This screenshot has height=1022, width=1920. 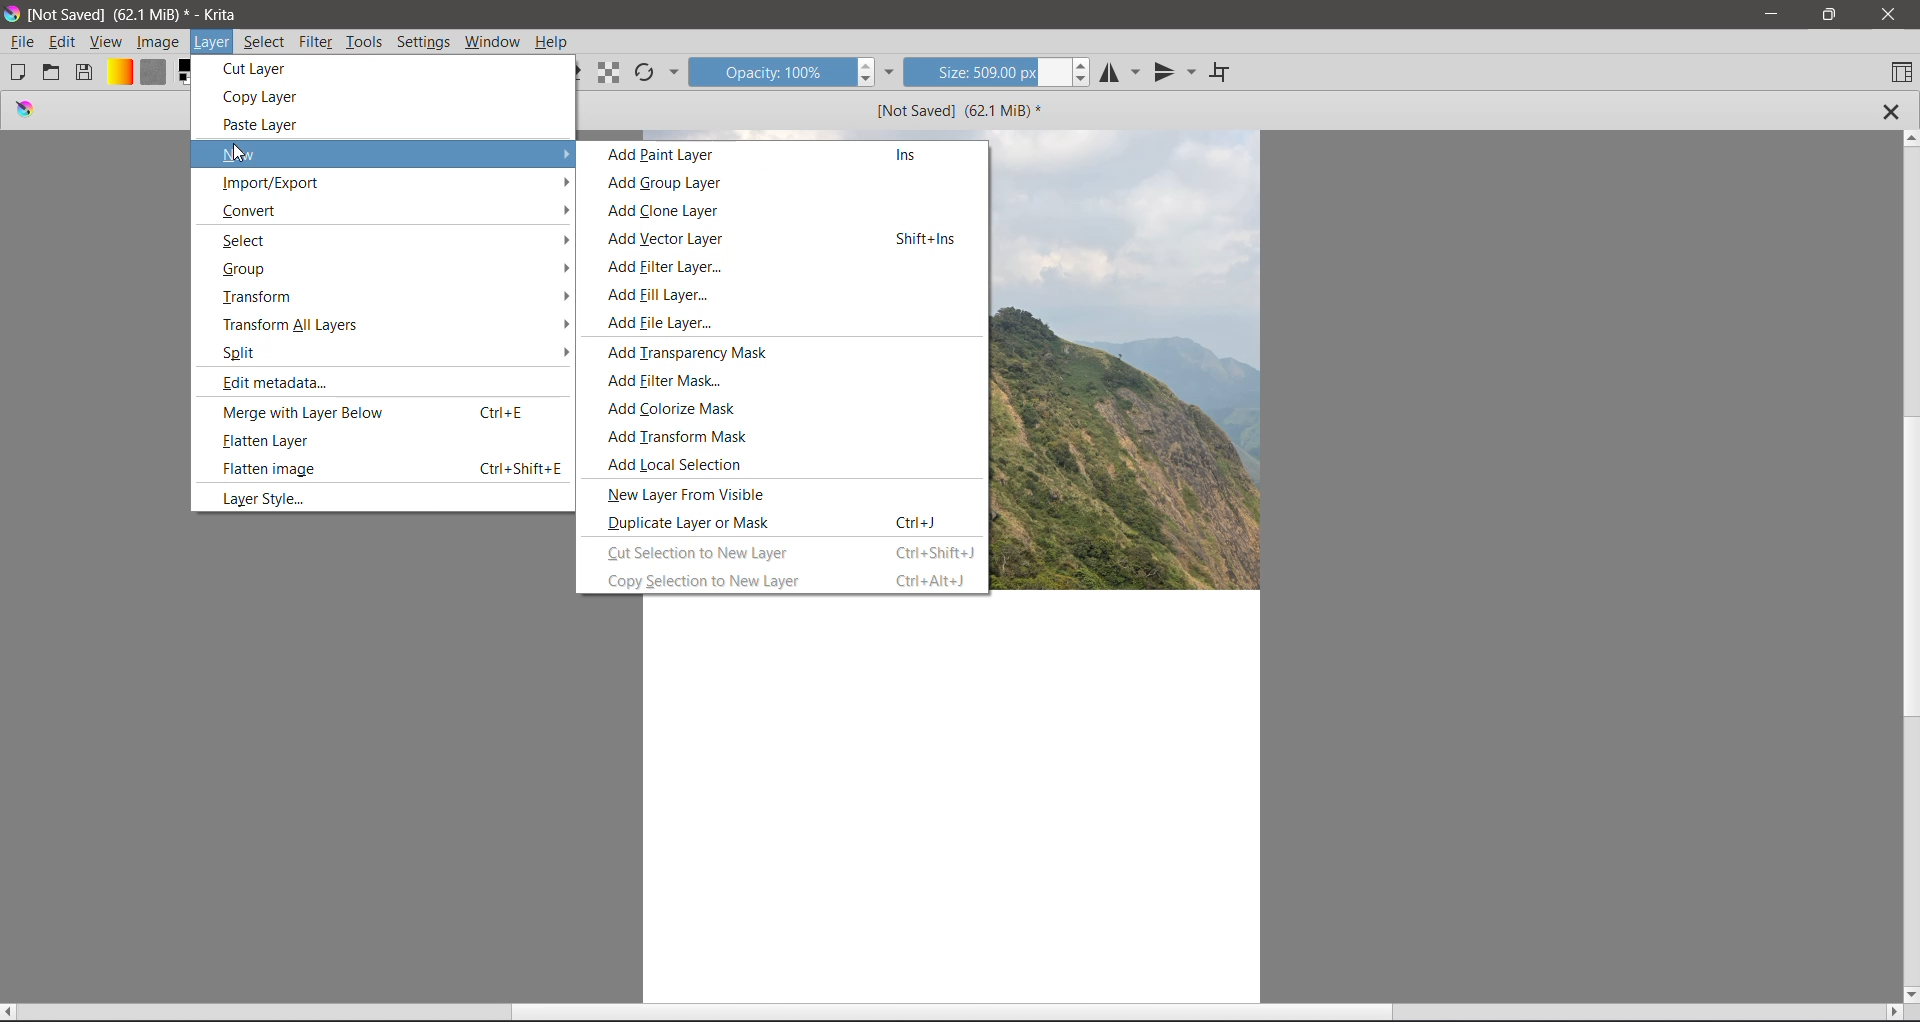 I want to click on Layer, so click(x=214, y=42).